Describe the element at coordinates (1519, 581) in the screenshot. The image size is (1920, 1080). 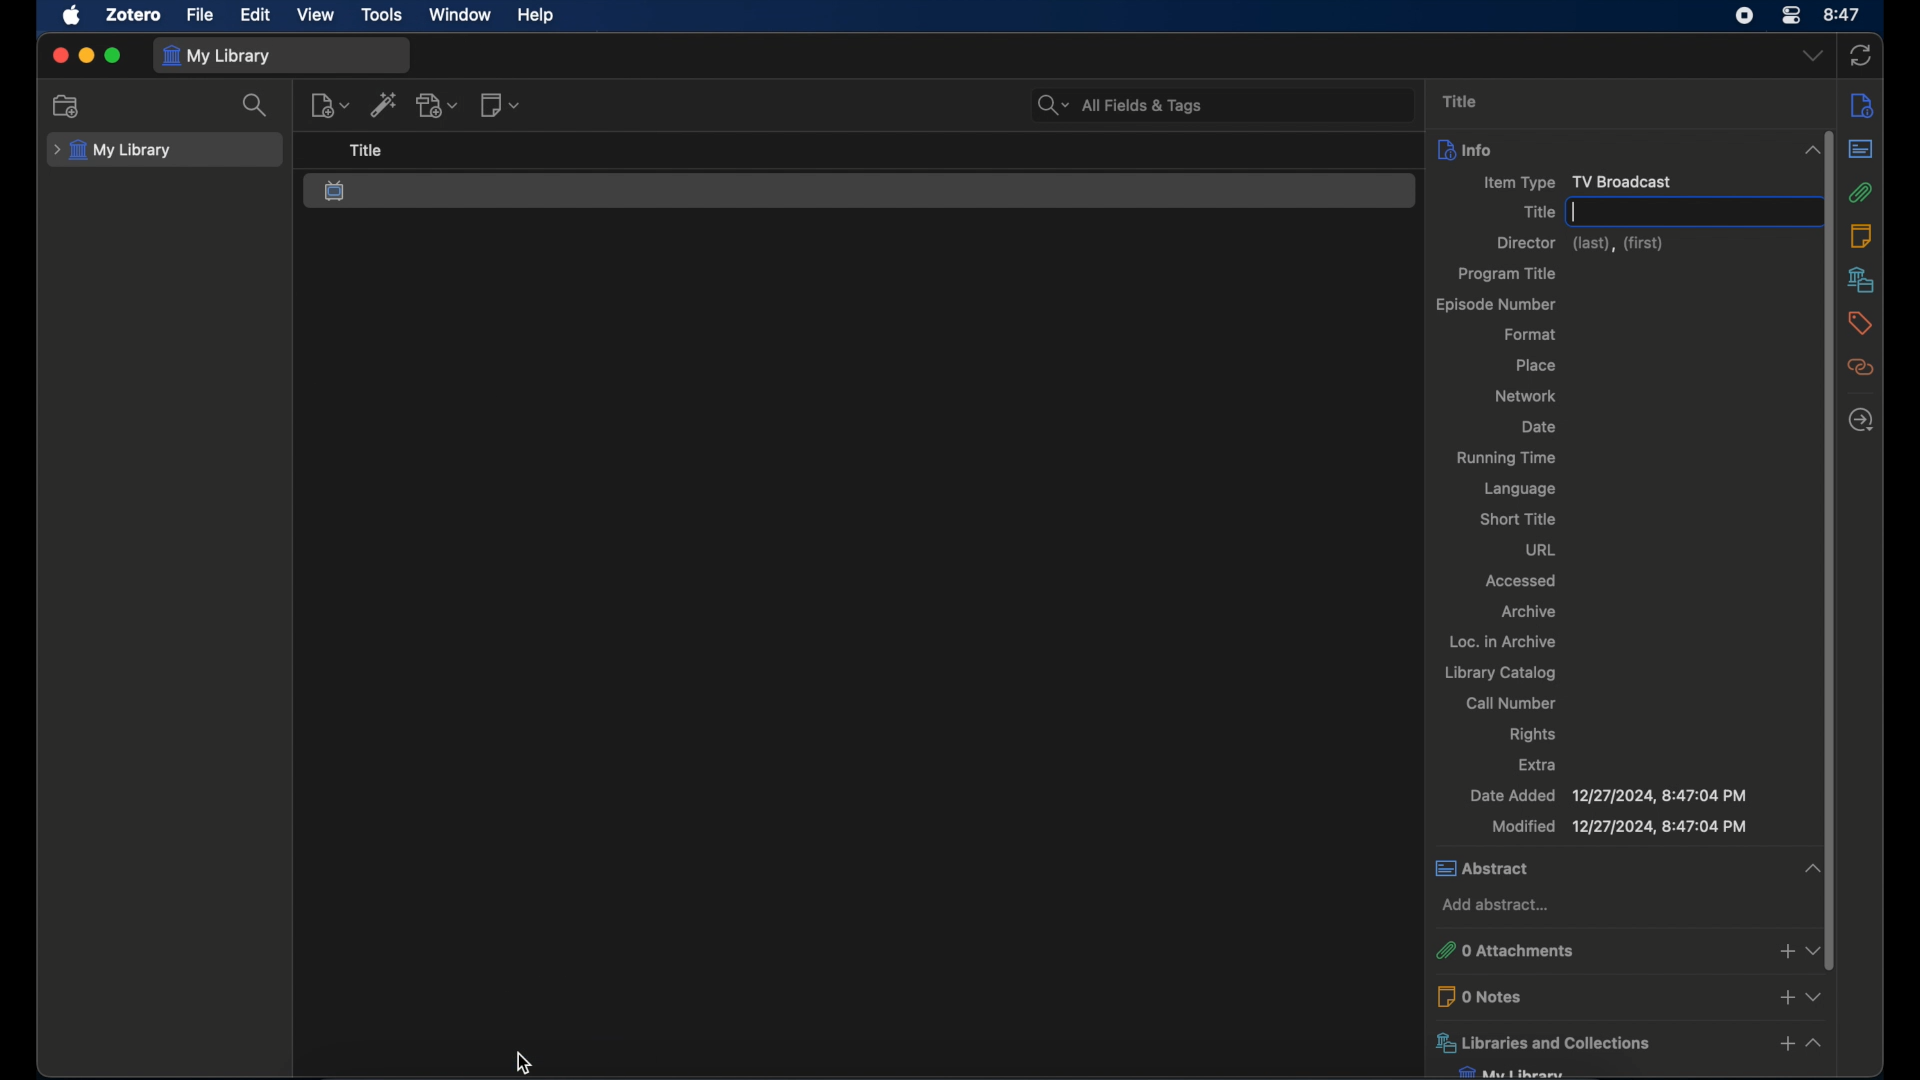
I see `accessed` at that location.